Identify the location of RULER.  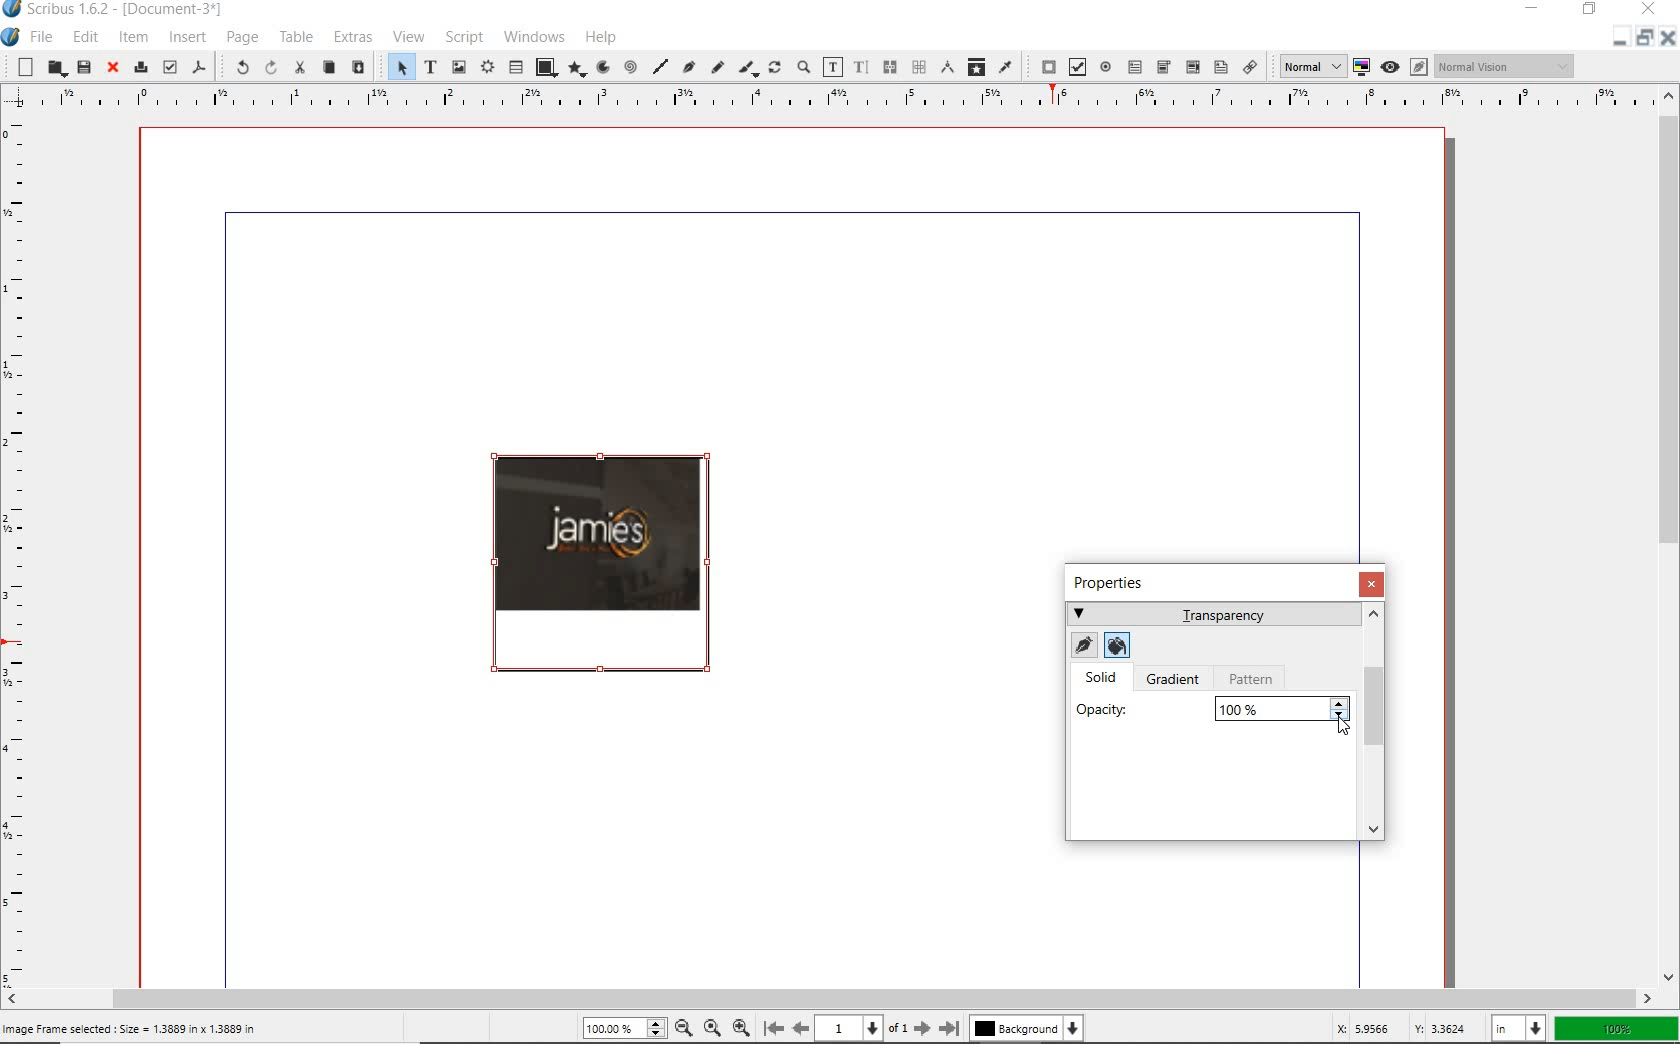
(20, 546).